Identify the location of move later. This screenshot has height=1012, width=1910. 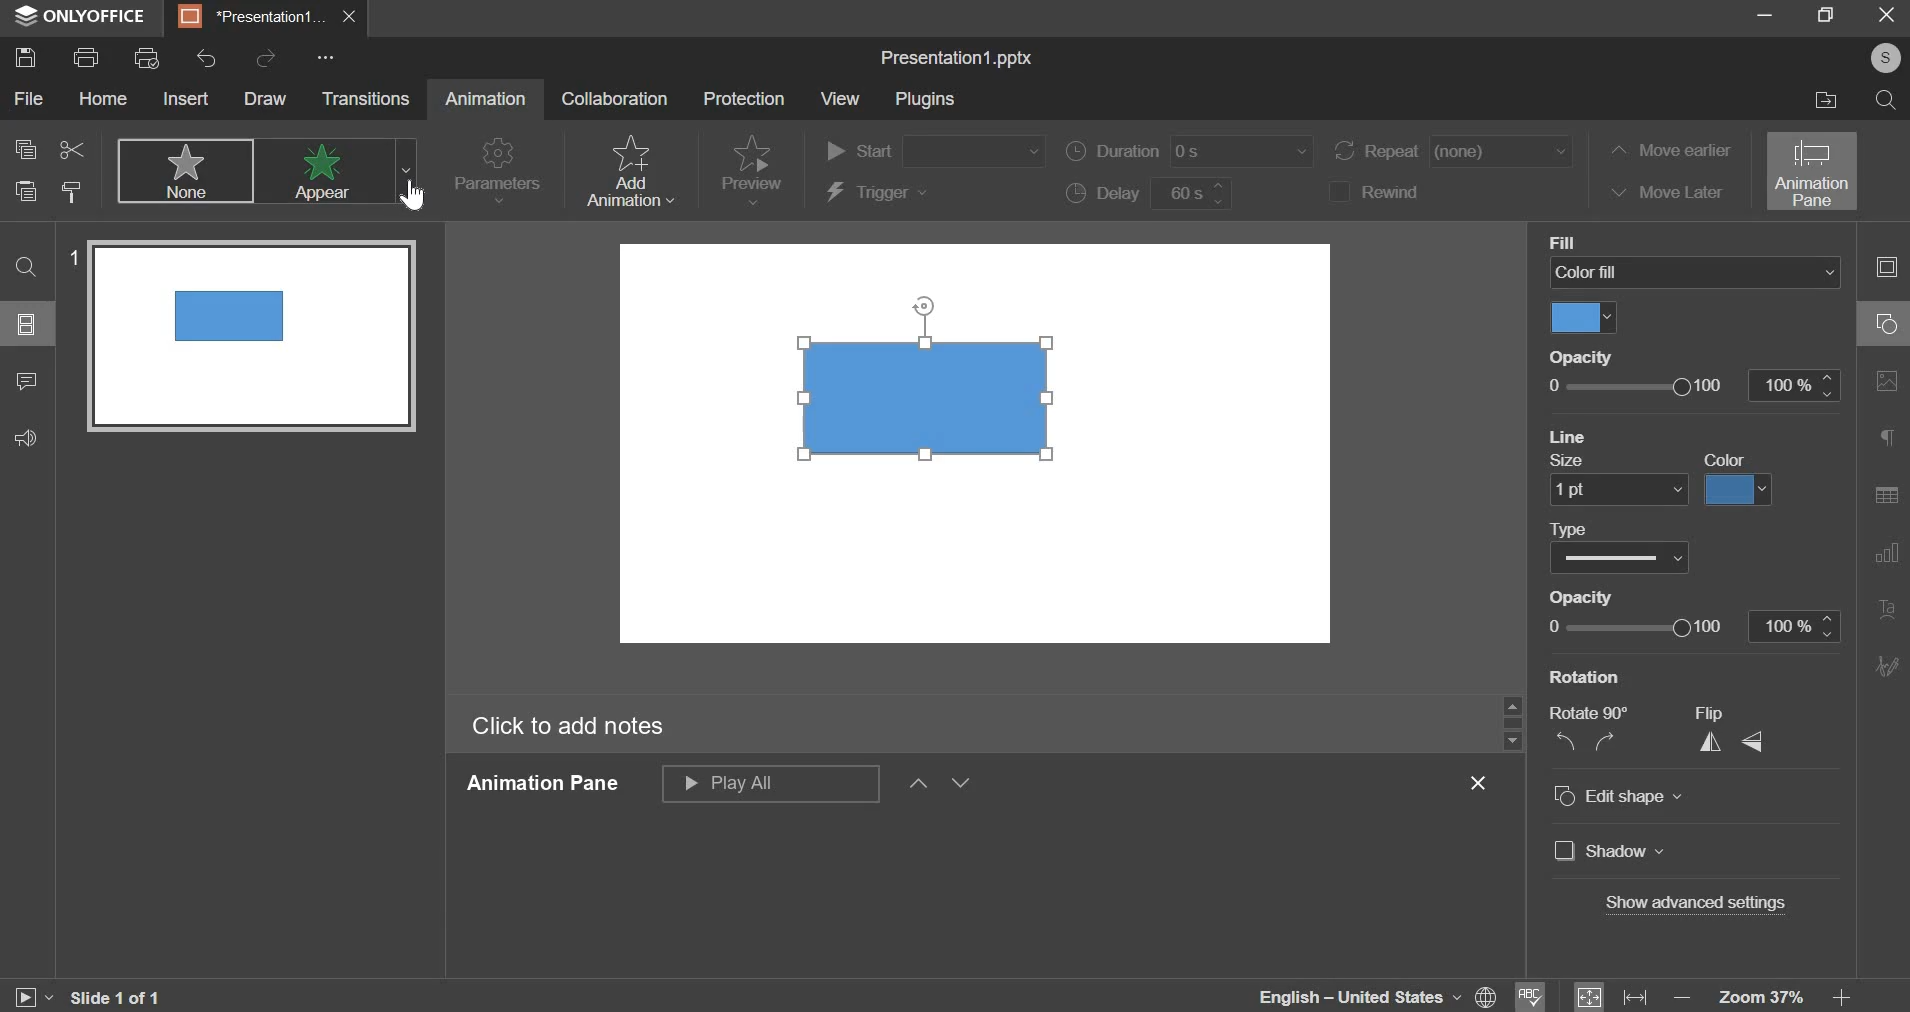
(1669, 195).